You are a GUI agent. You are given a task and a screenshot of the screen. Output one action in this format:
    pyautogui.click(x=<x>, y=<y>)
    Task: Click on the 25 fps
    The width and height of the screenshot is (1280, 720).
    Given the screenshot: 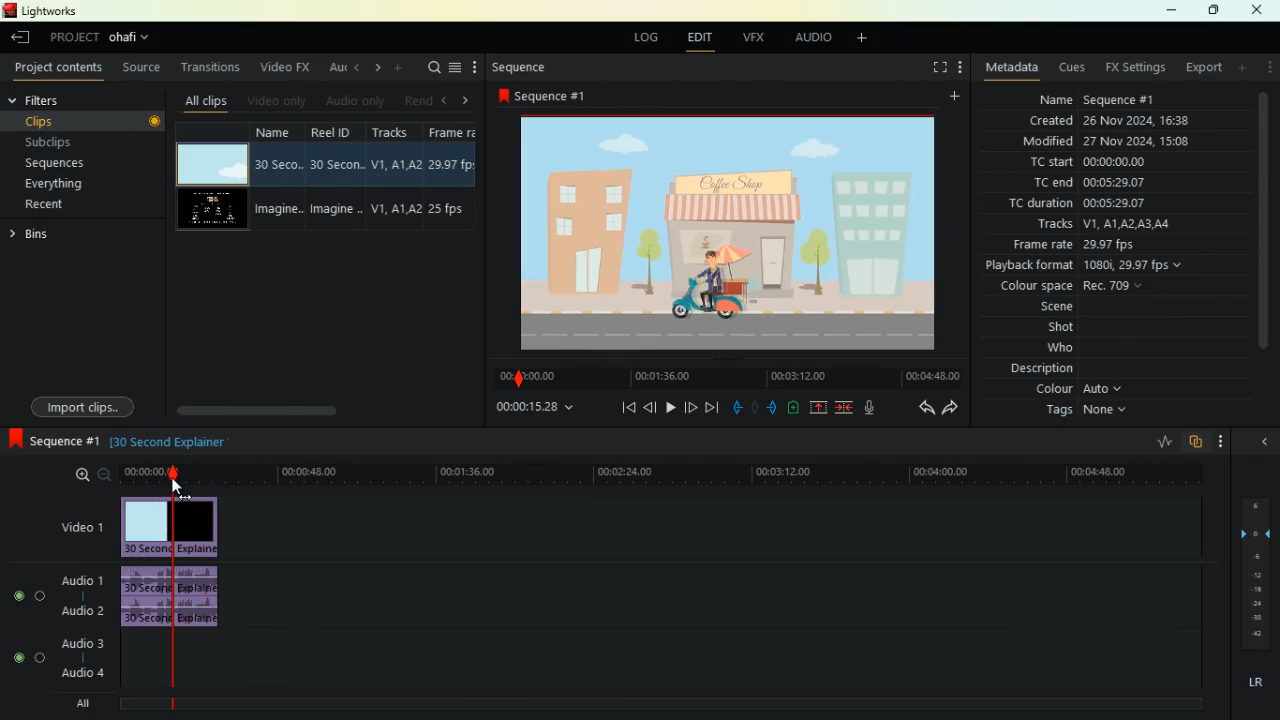 What is the action you would take?
    pyautogui.click(x=454, y=209)
    